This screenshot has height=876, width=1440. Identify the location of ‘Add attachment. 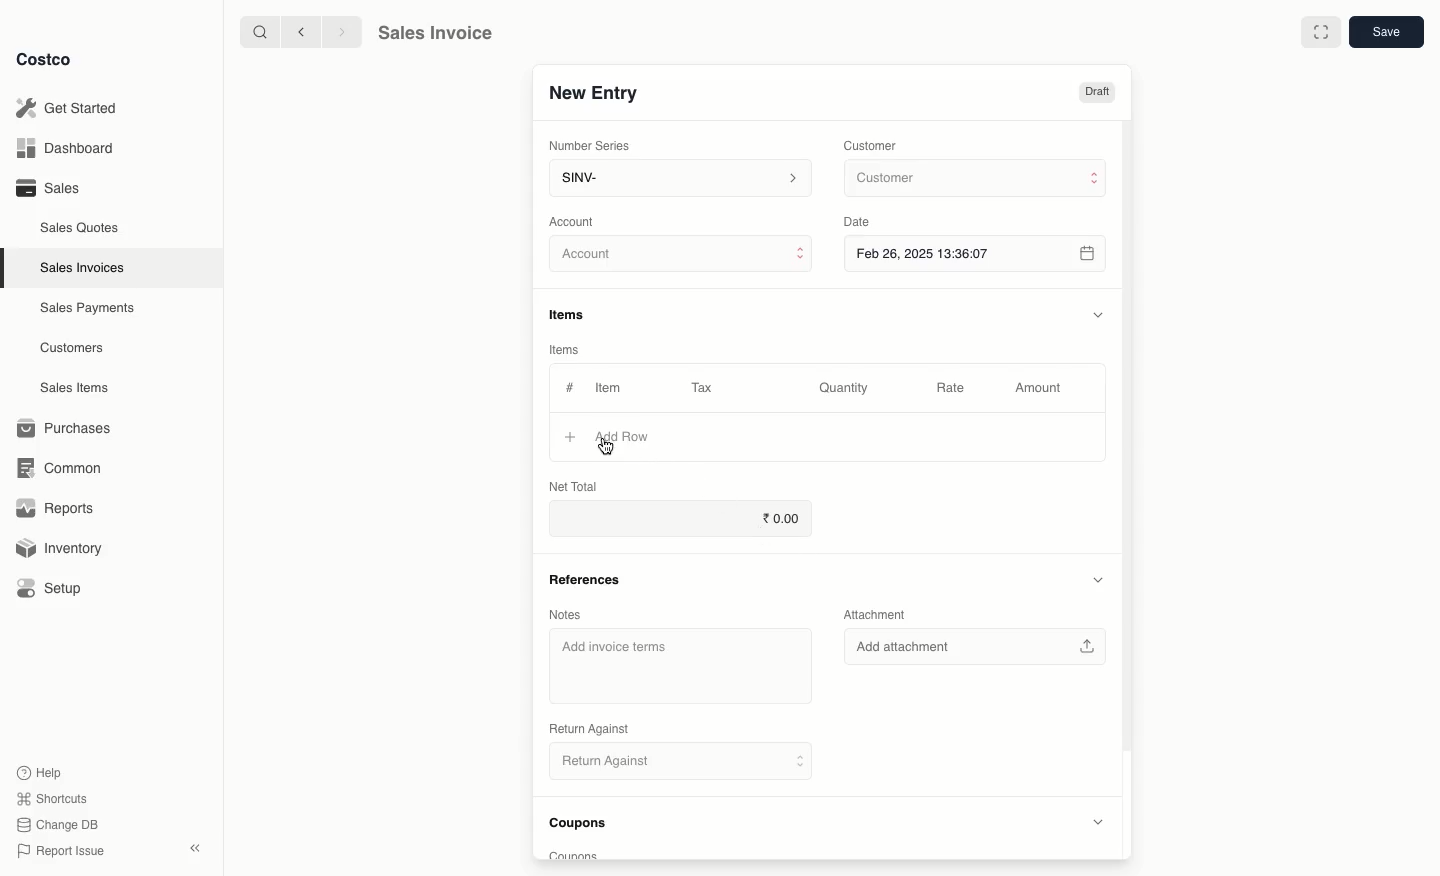
(972, 647).